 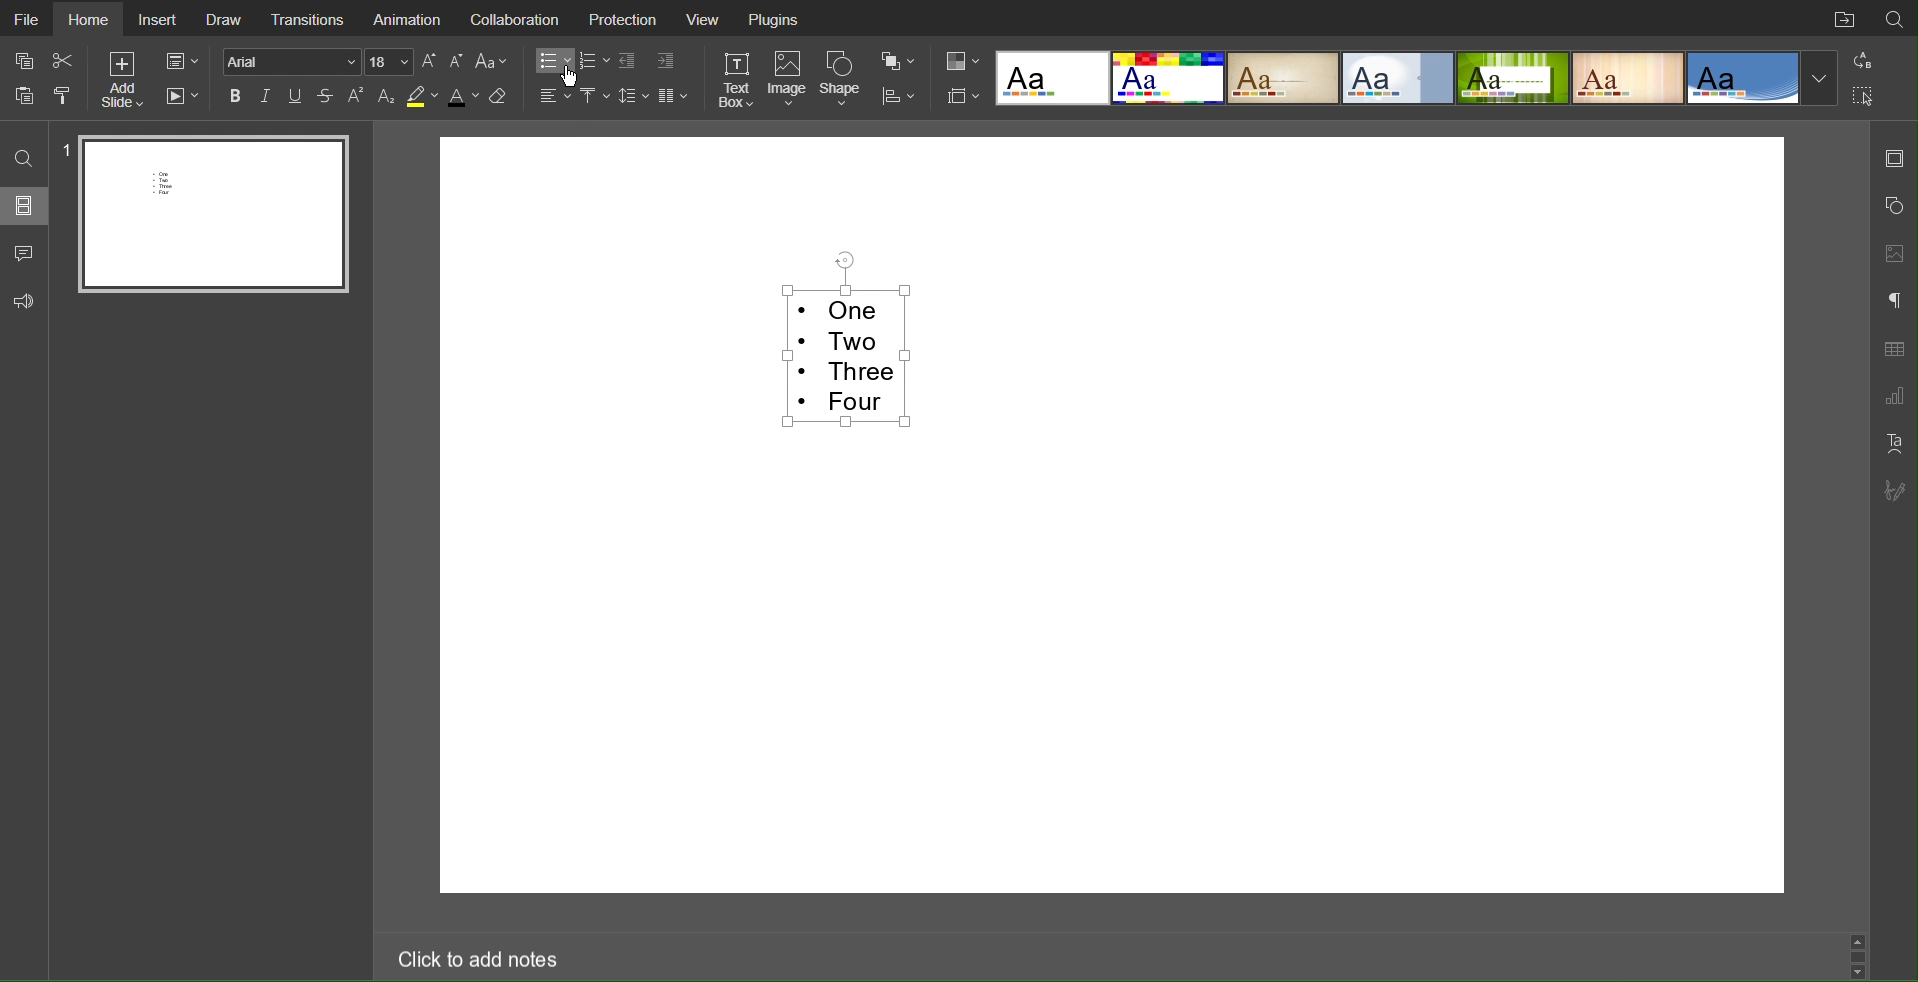 What do you see at coordinates (1844, 18) in the screenshot?
I see `Open File Location` at bounding box center [1844, 18].